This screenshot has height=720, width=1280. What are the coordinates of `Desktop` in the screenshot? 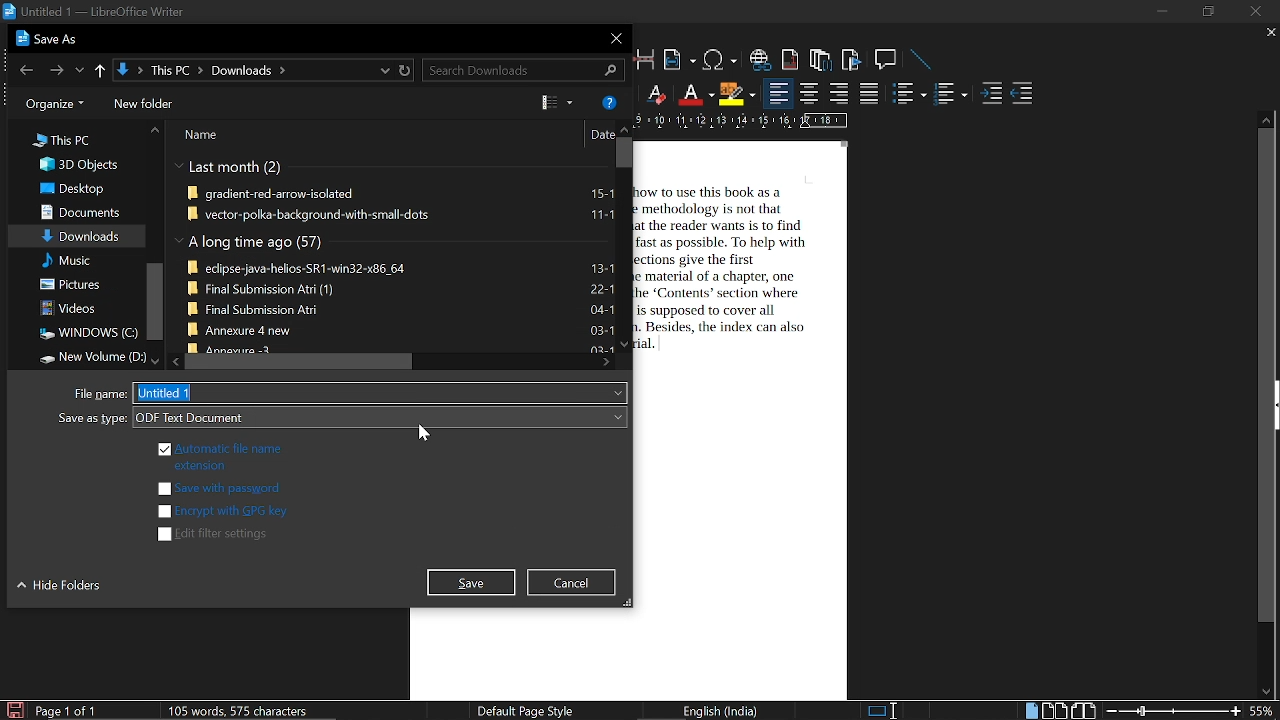 It's located at (73, 188).